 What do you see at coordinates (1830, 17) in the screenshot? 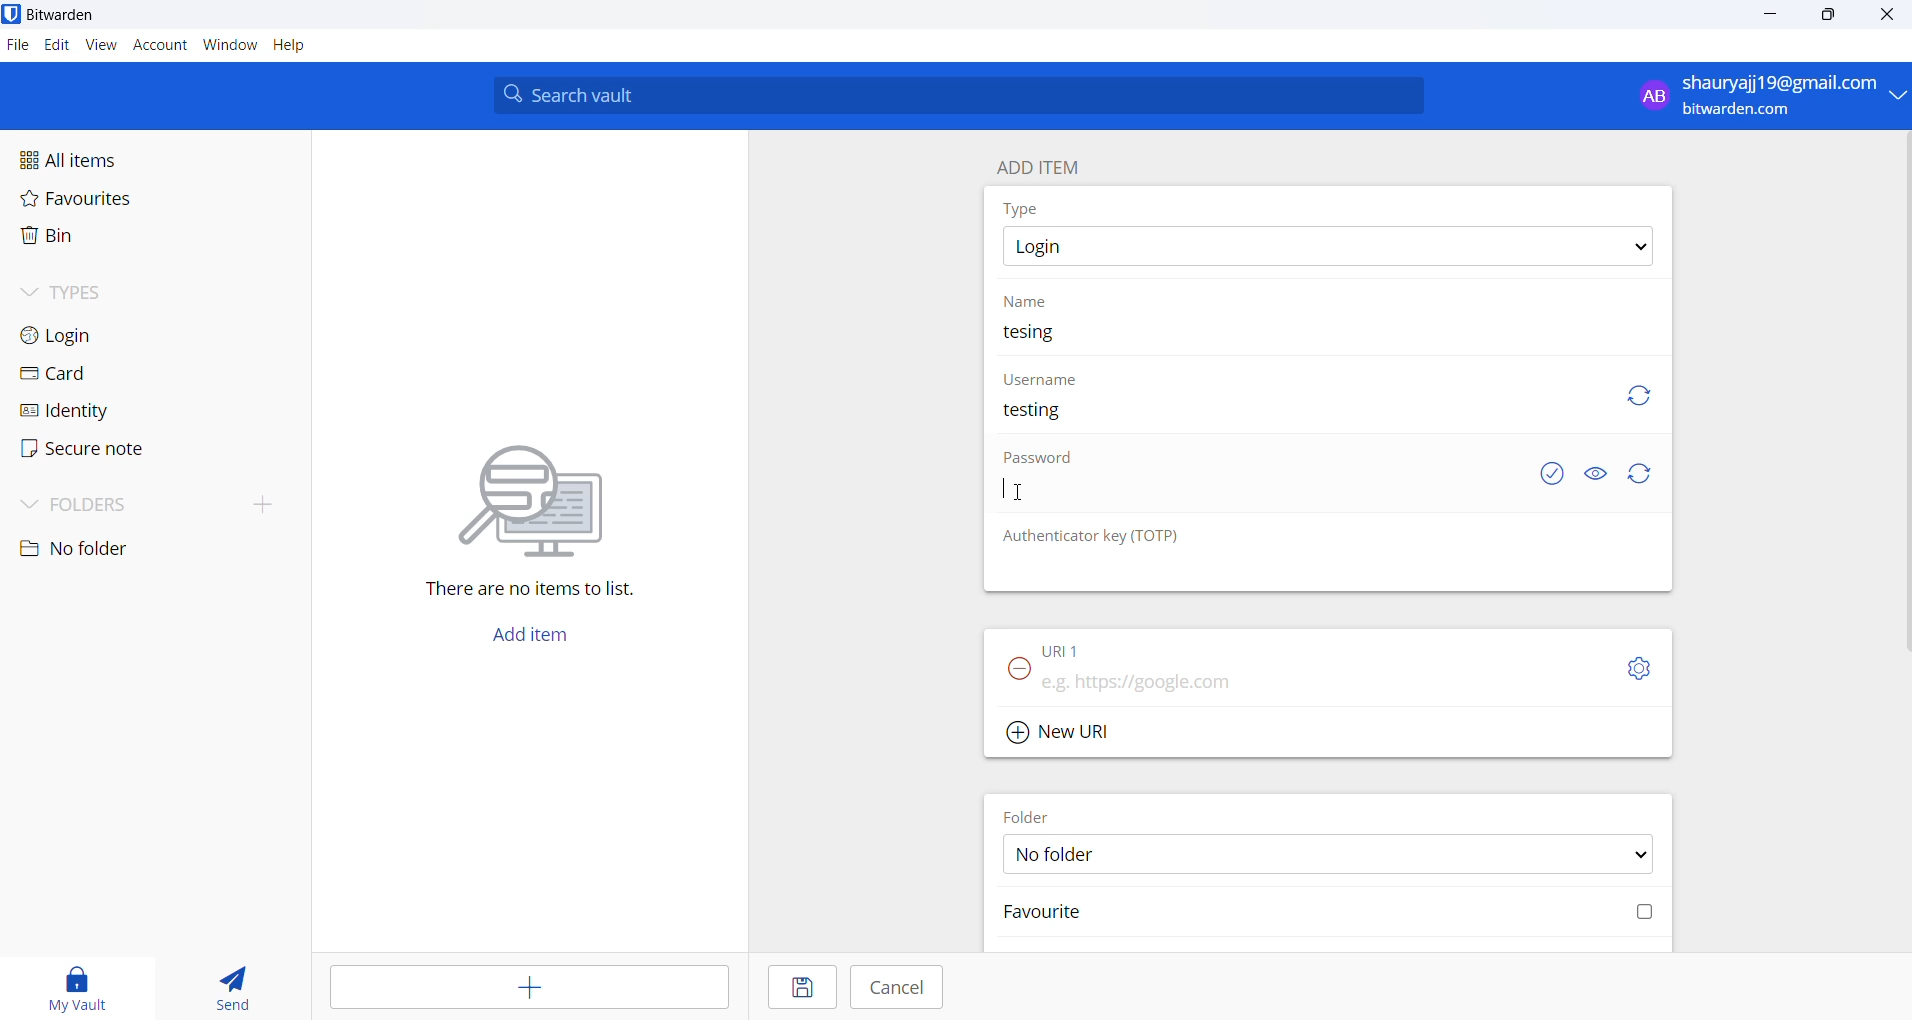
I see `maximize` at bounding box center [1830, 17].